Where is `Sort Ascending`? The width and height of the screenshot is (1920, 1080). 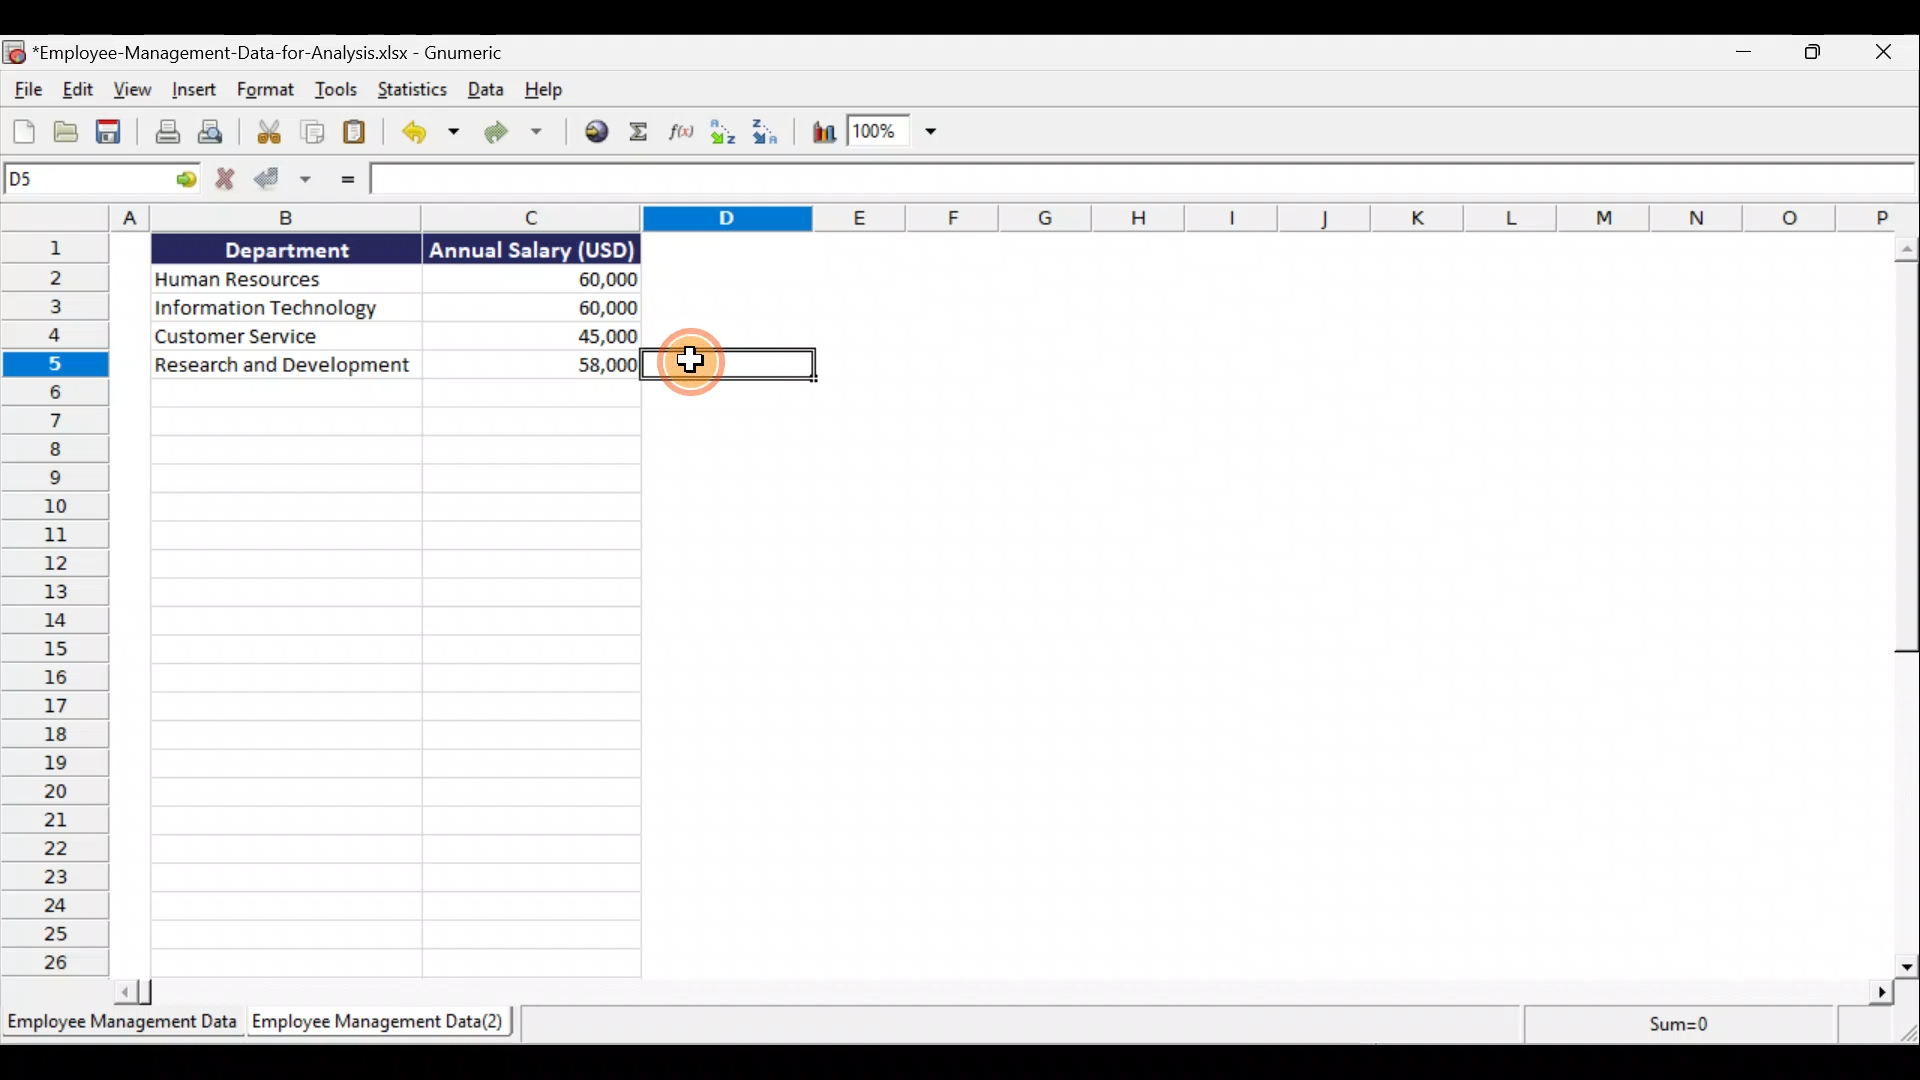
Sort Ascending is located at coordinates (724, 136).